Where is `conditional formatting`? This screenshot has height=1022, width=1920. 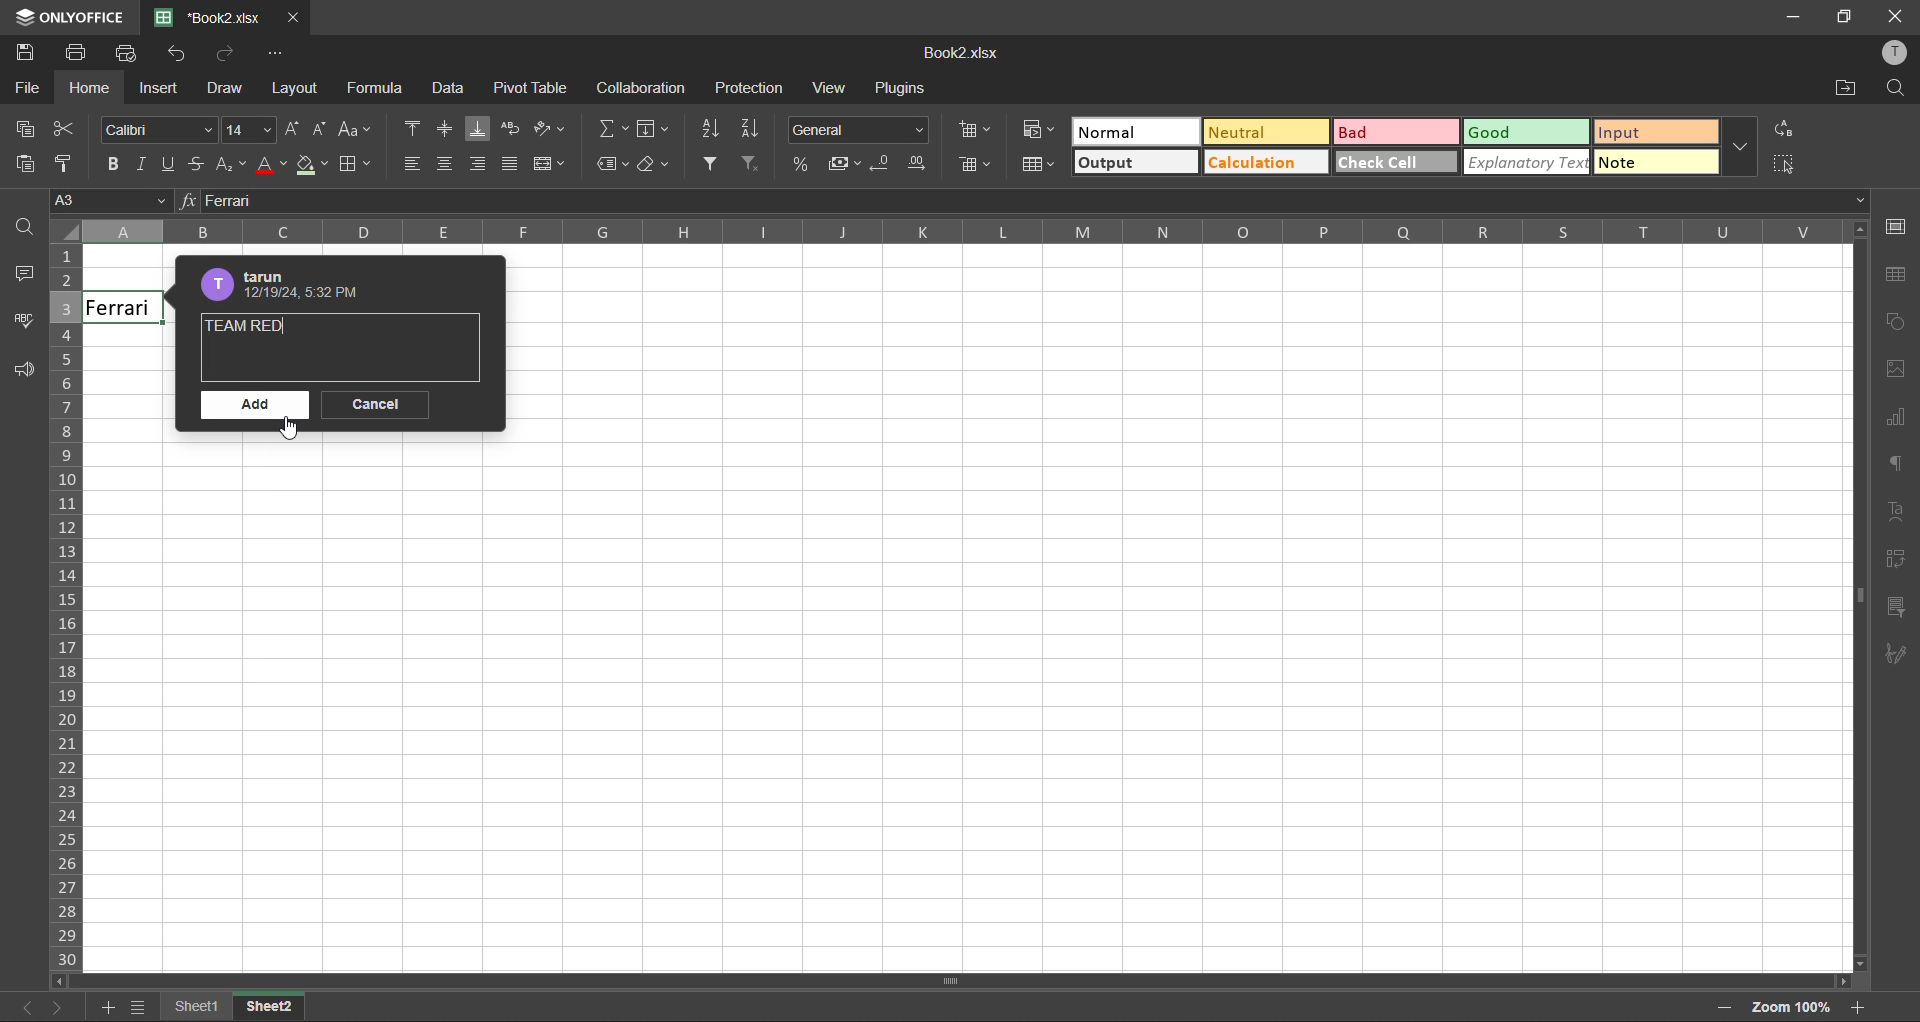
conditional formatting is located at coordinates (1035, 130).